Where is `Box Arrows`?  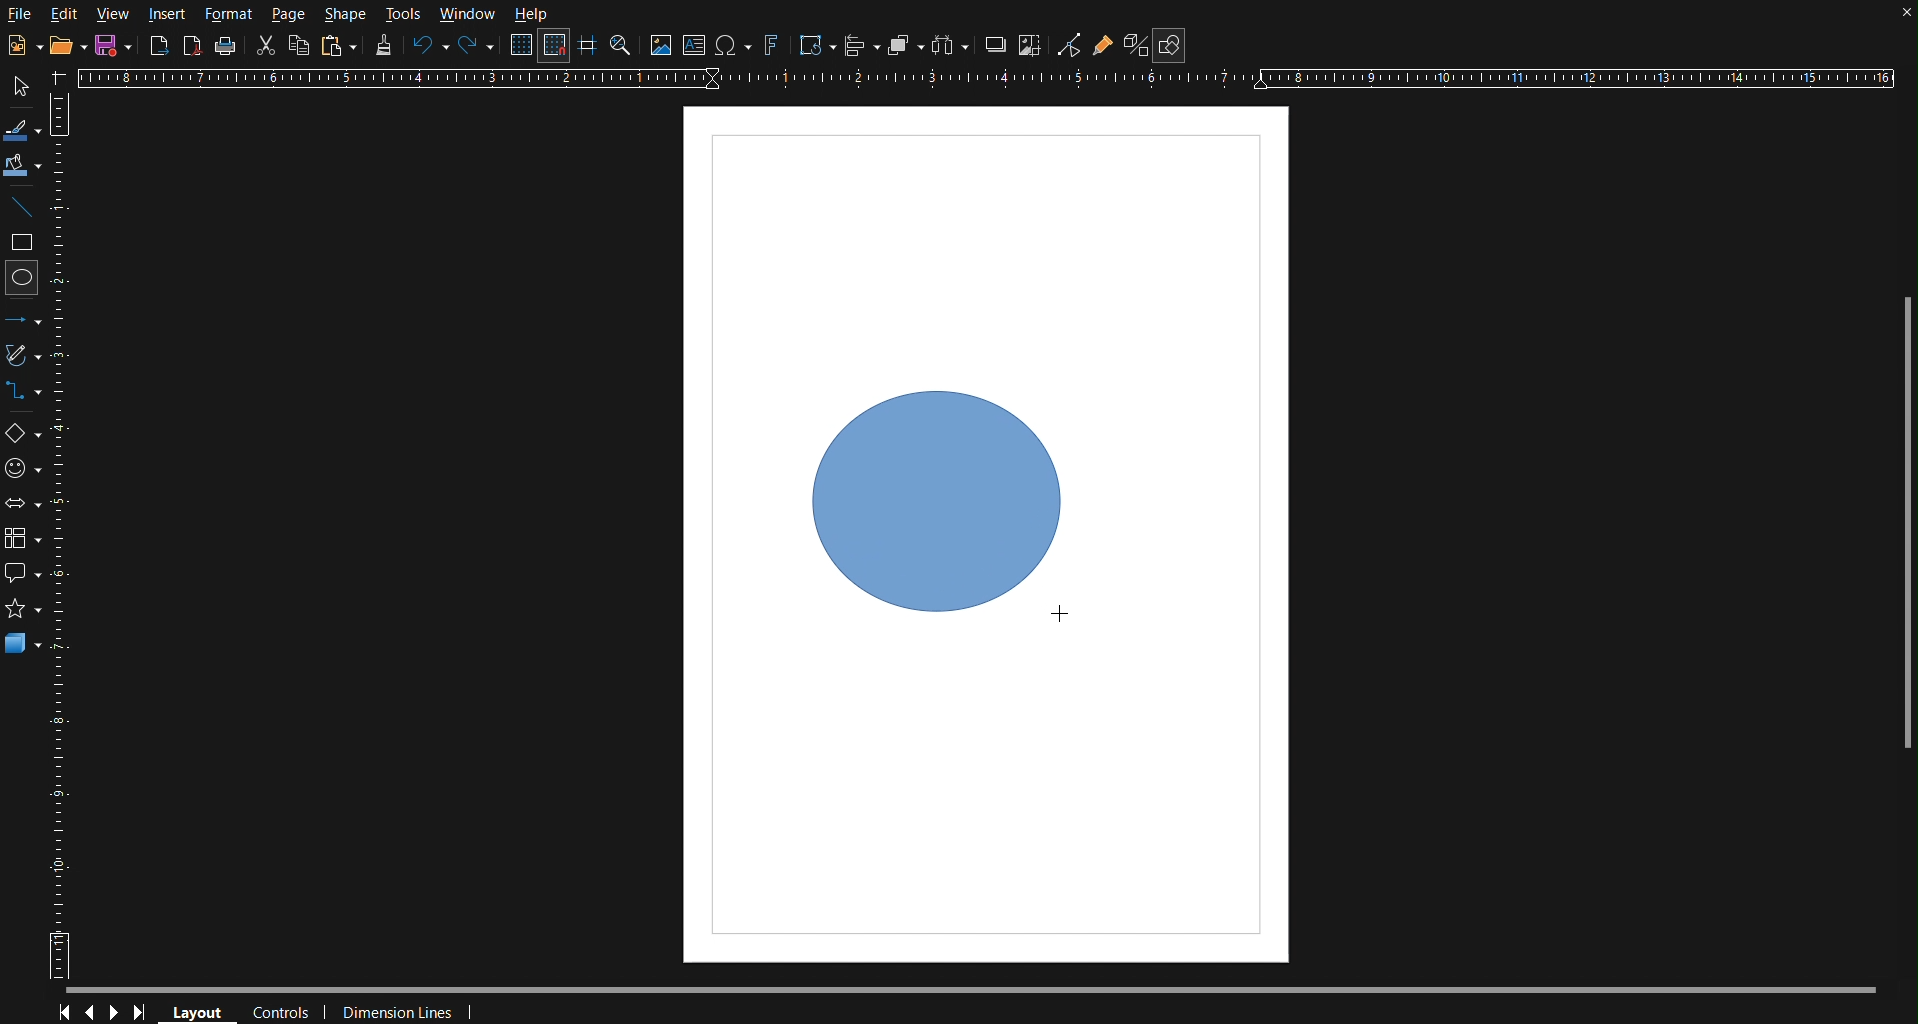
Box Arrows is located at coordinates (23, 510).